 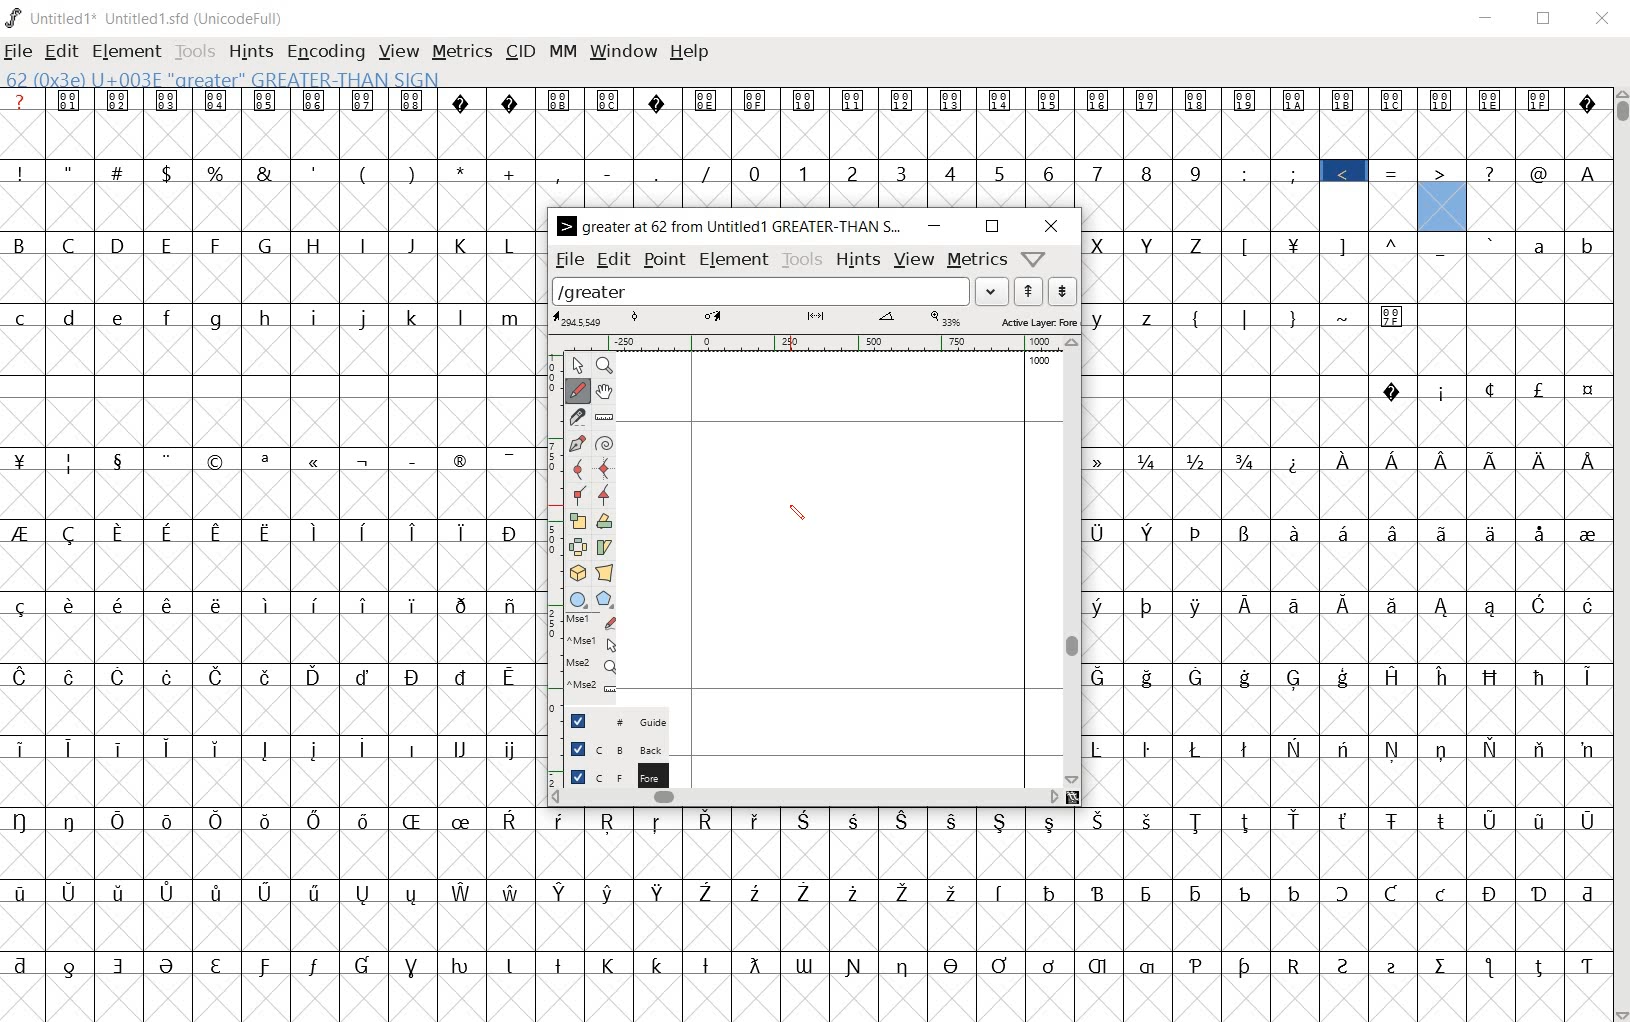 What do you see at coordinates (1034, 258) in the screenshot?
I see `help/window` at bounding box center [1034, 258].